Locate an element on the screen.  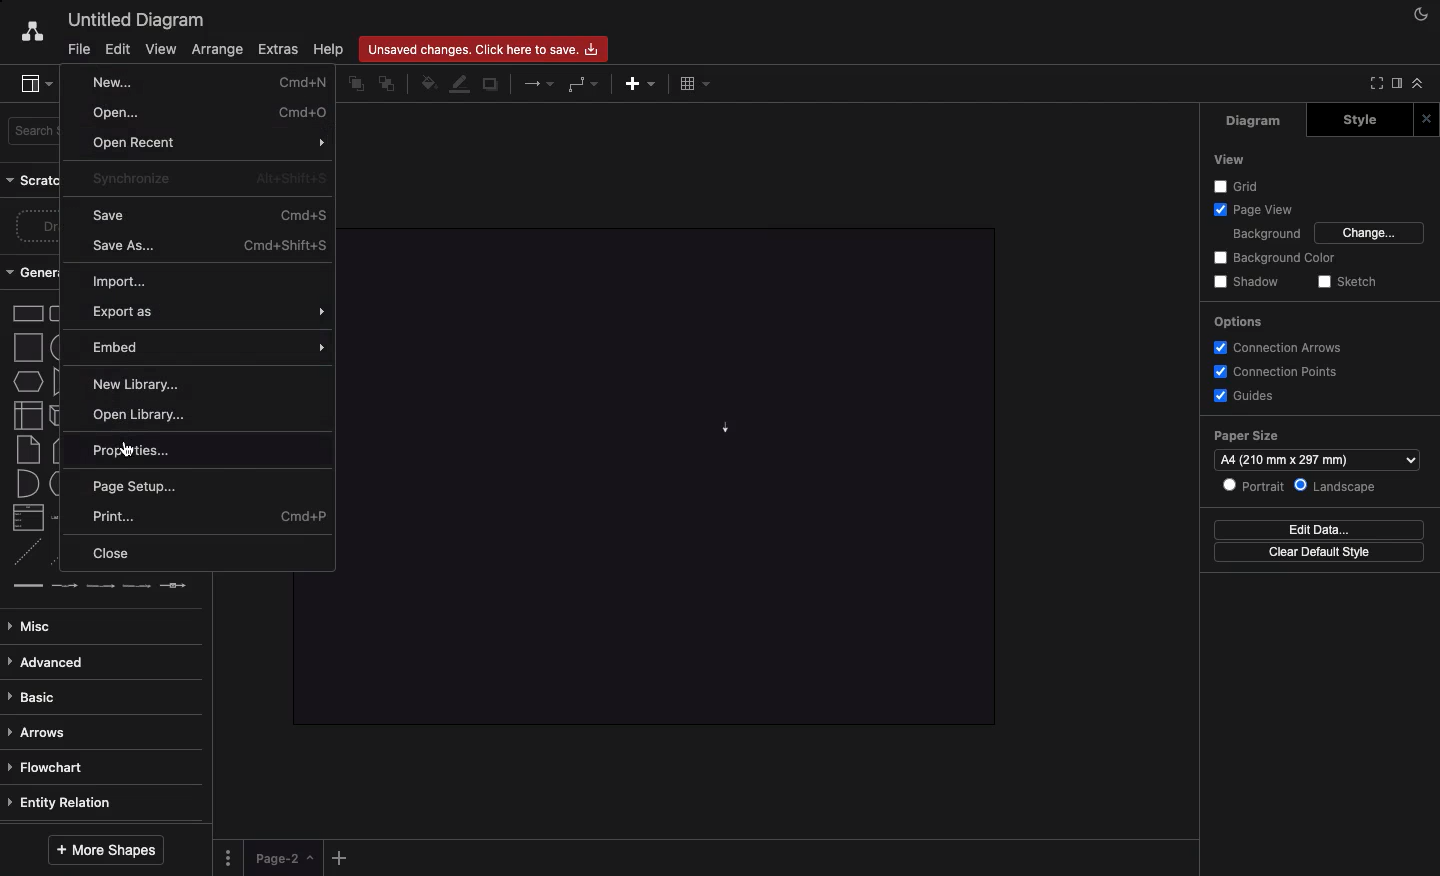
Save as is located at coordinates (209, 245).